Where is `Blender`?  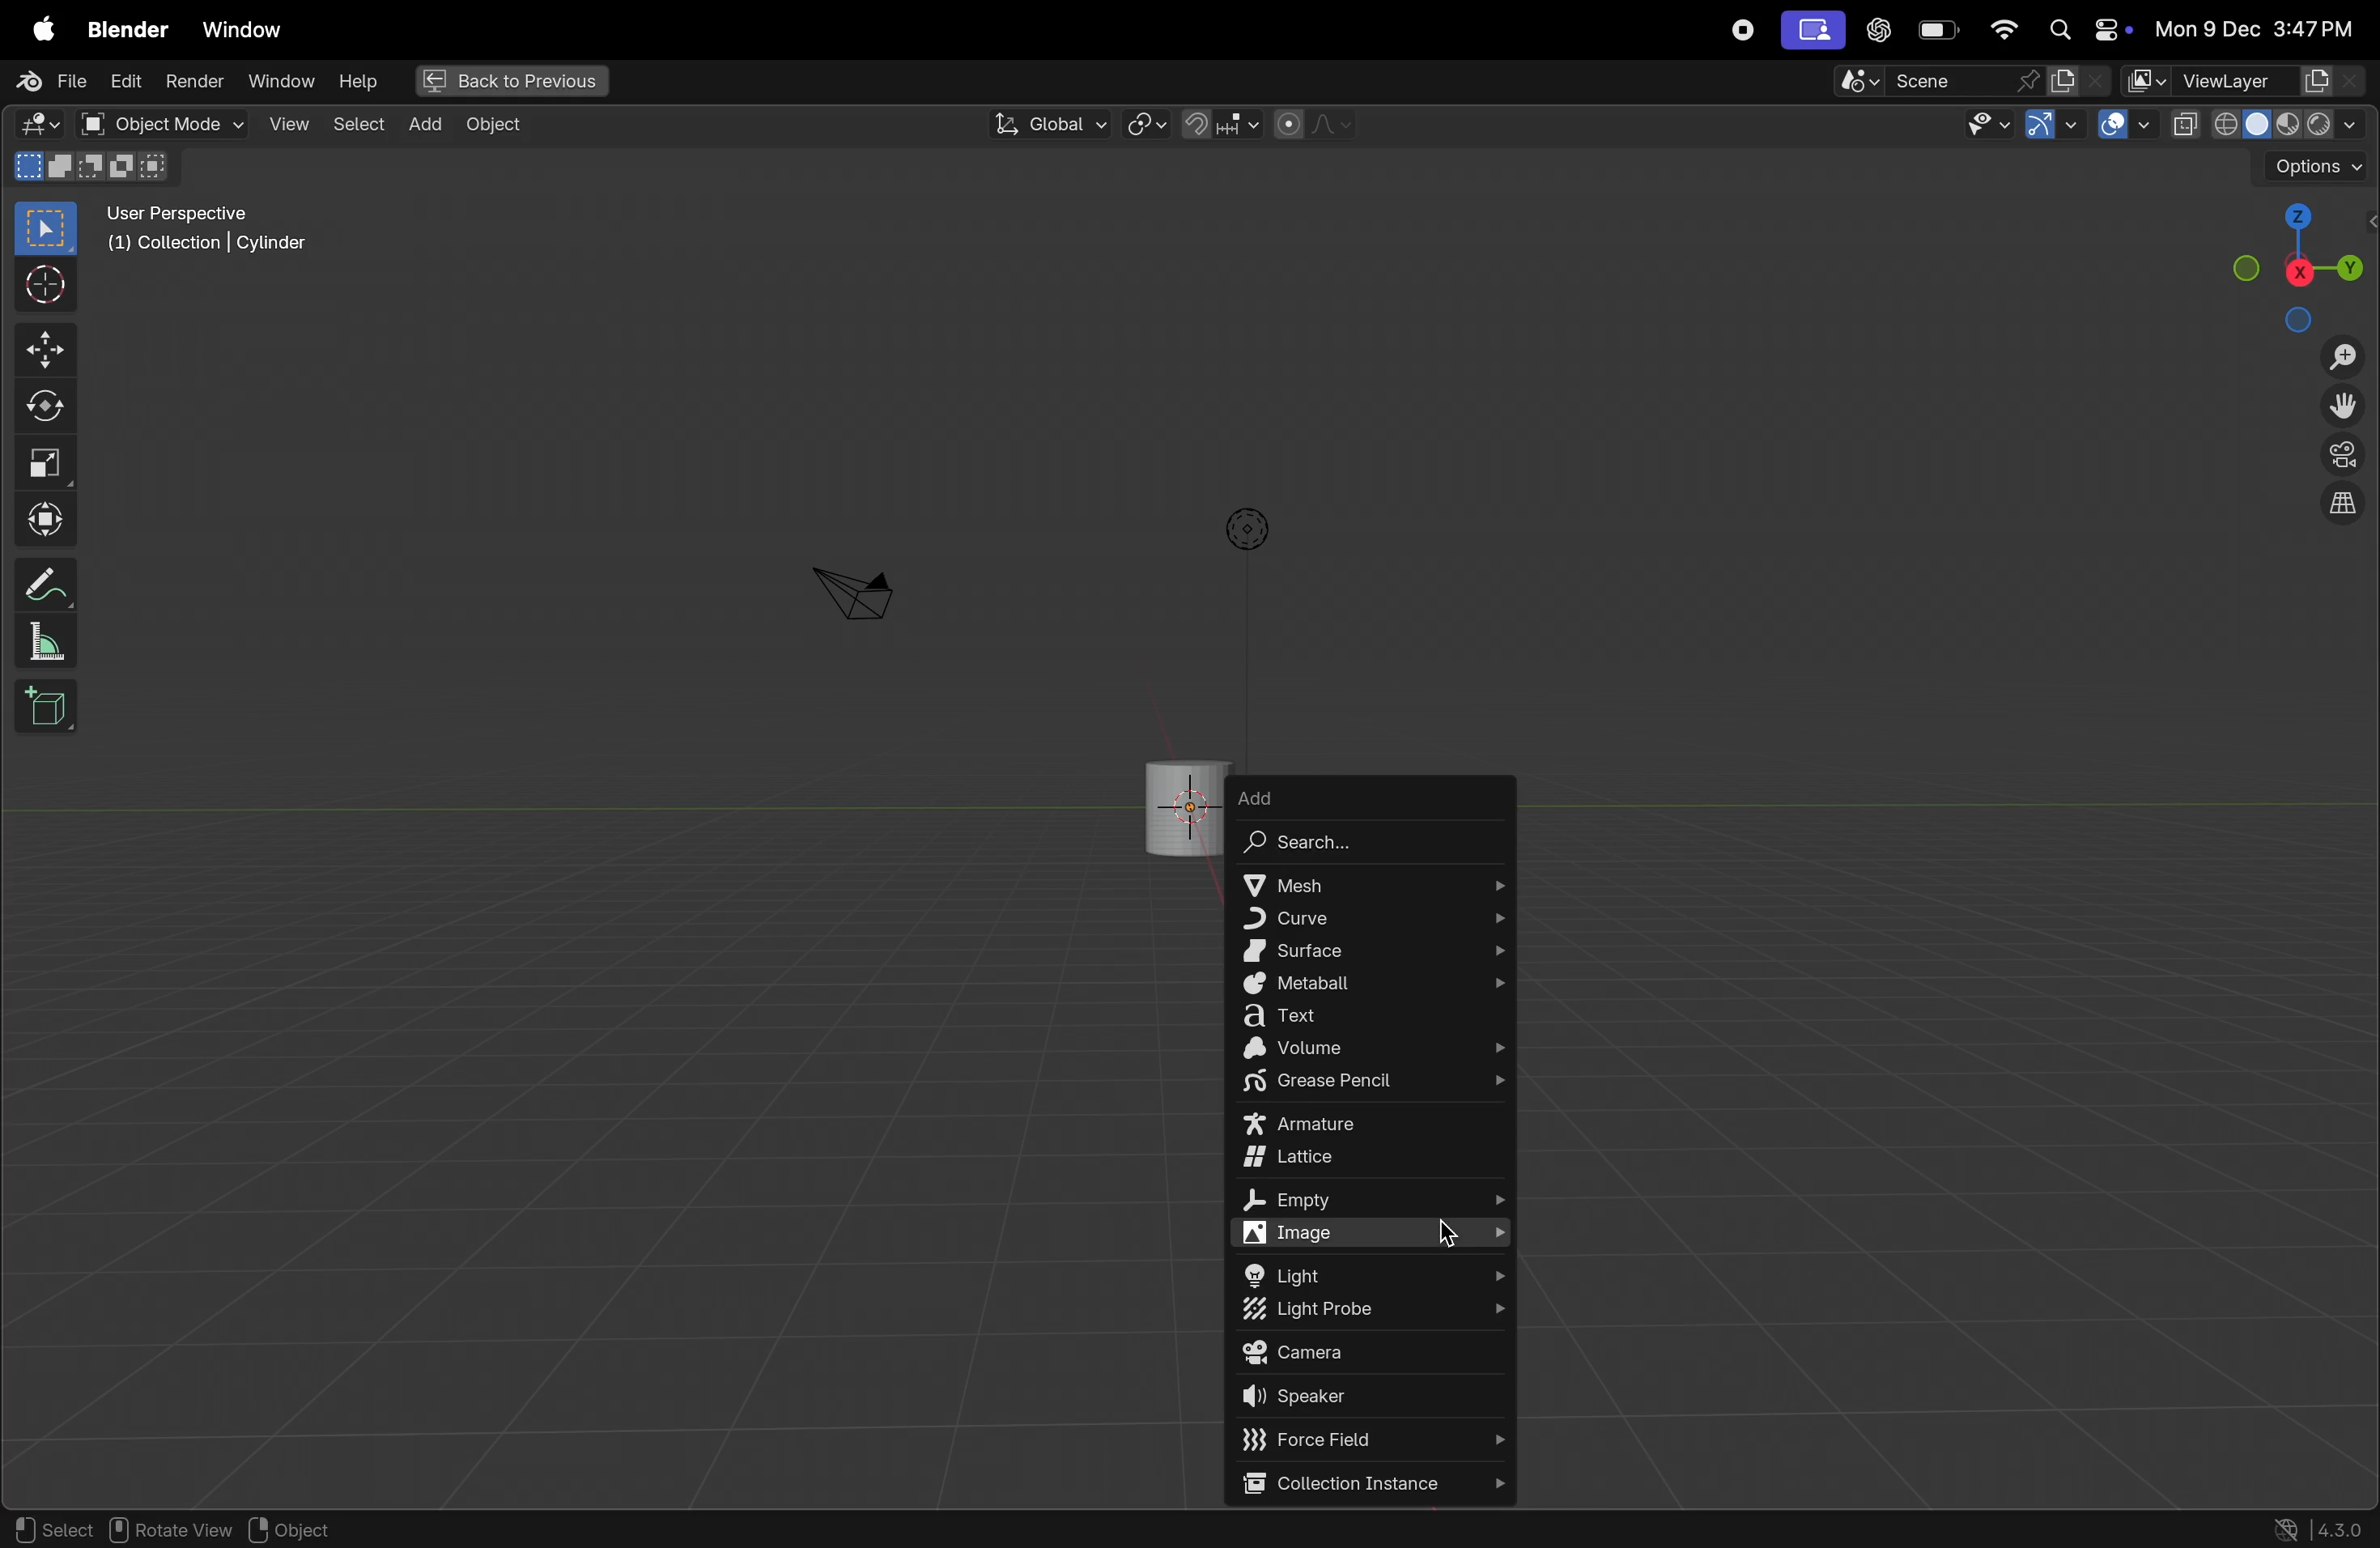 Blender is located at coordinates (121, 25).